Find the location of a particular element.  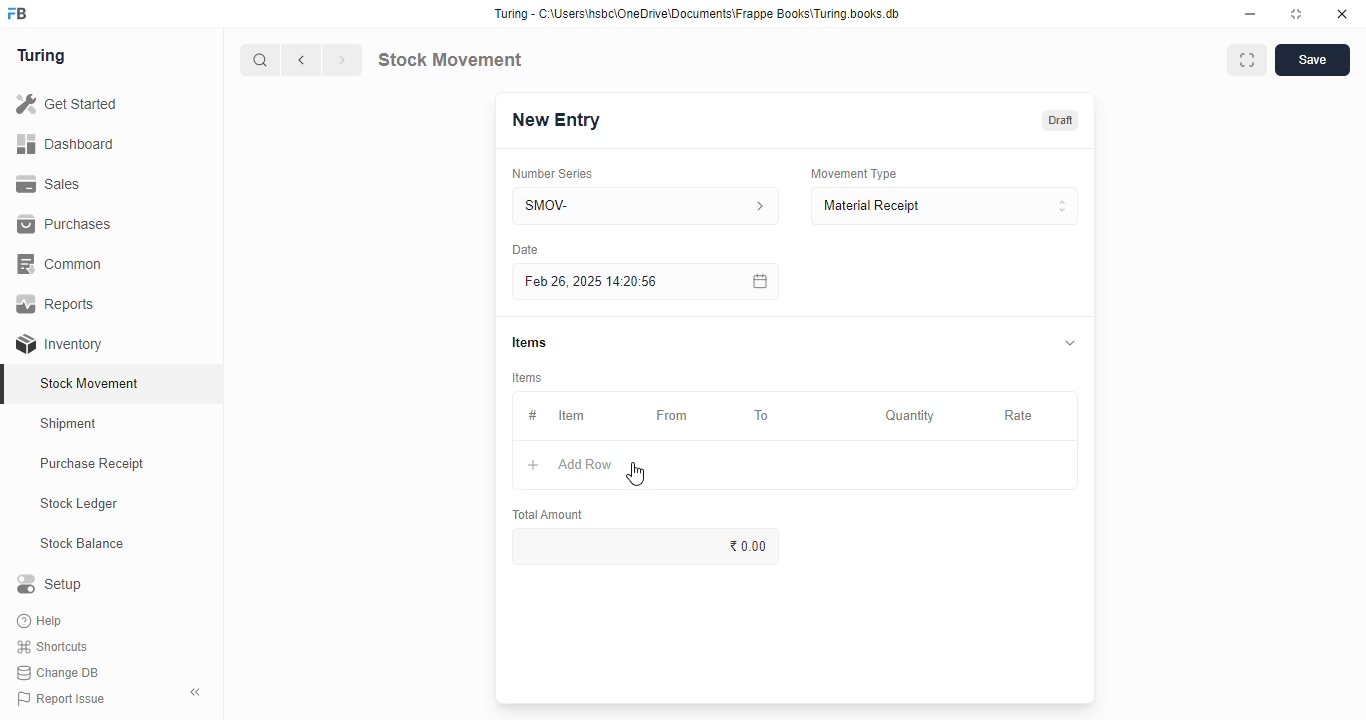

search is located at coordinates (261, 60).